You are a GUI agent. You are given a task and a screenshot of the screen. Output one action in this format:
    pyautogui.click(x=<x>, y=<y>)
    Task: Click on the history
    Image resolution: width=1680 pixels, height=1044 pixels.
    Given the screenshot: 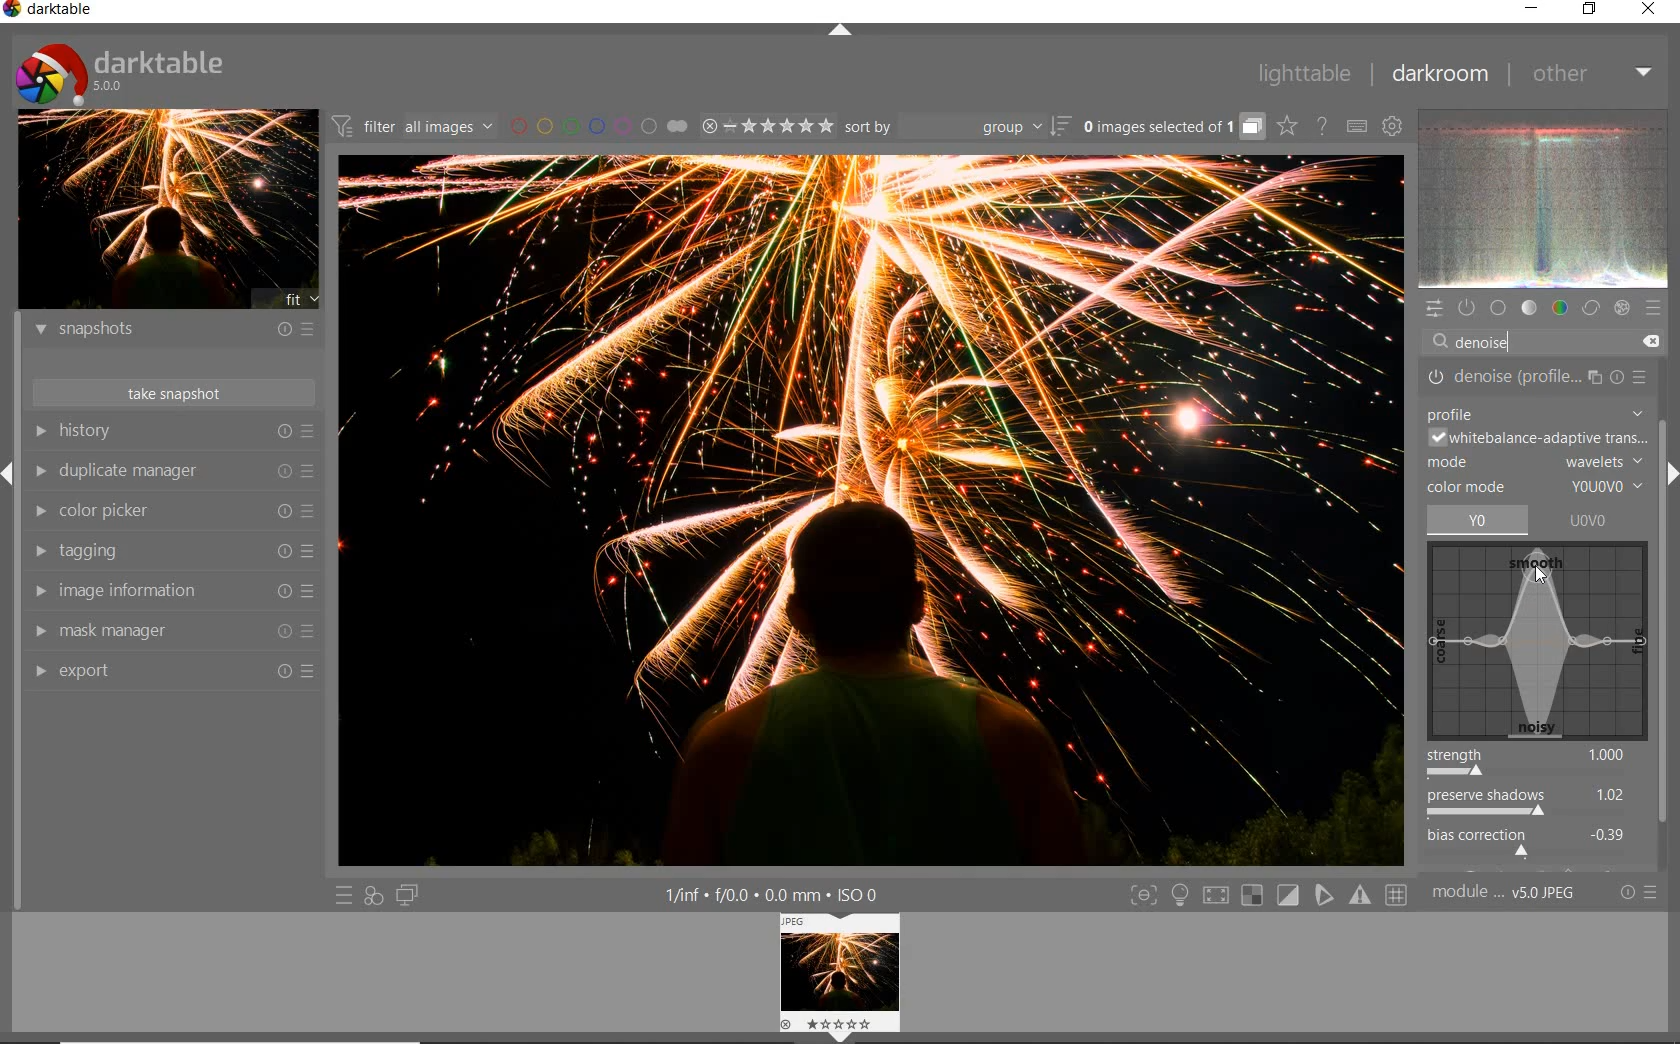 What is the action you would take?
    pyautogui.click(x=175, y=433)
    